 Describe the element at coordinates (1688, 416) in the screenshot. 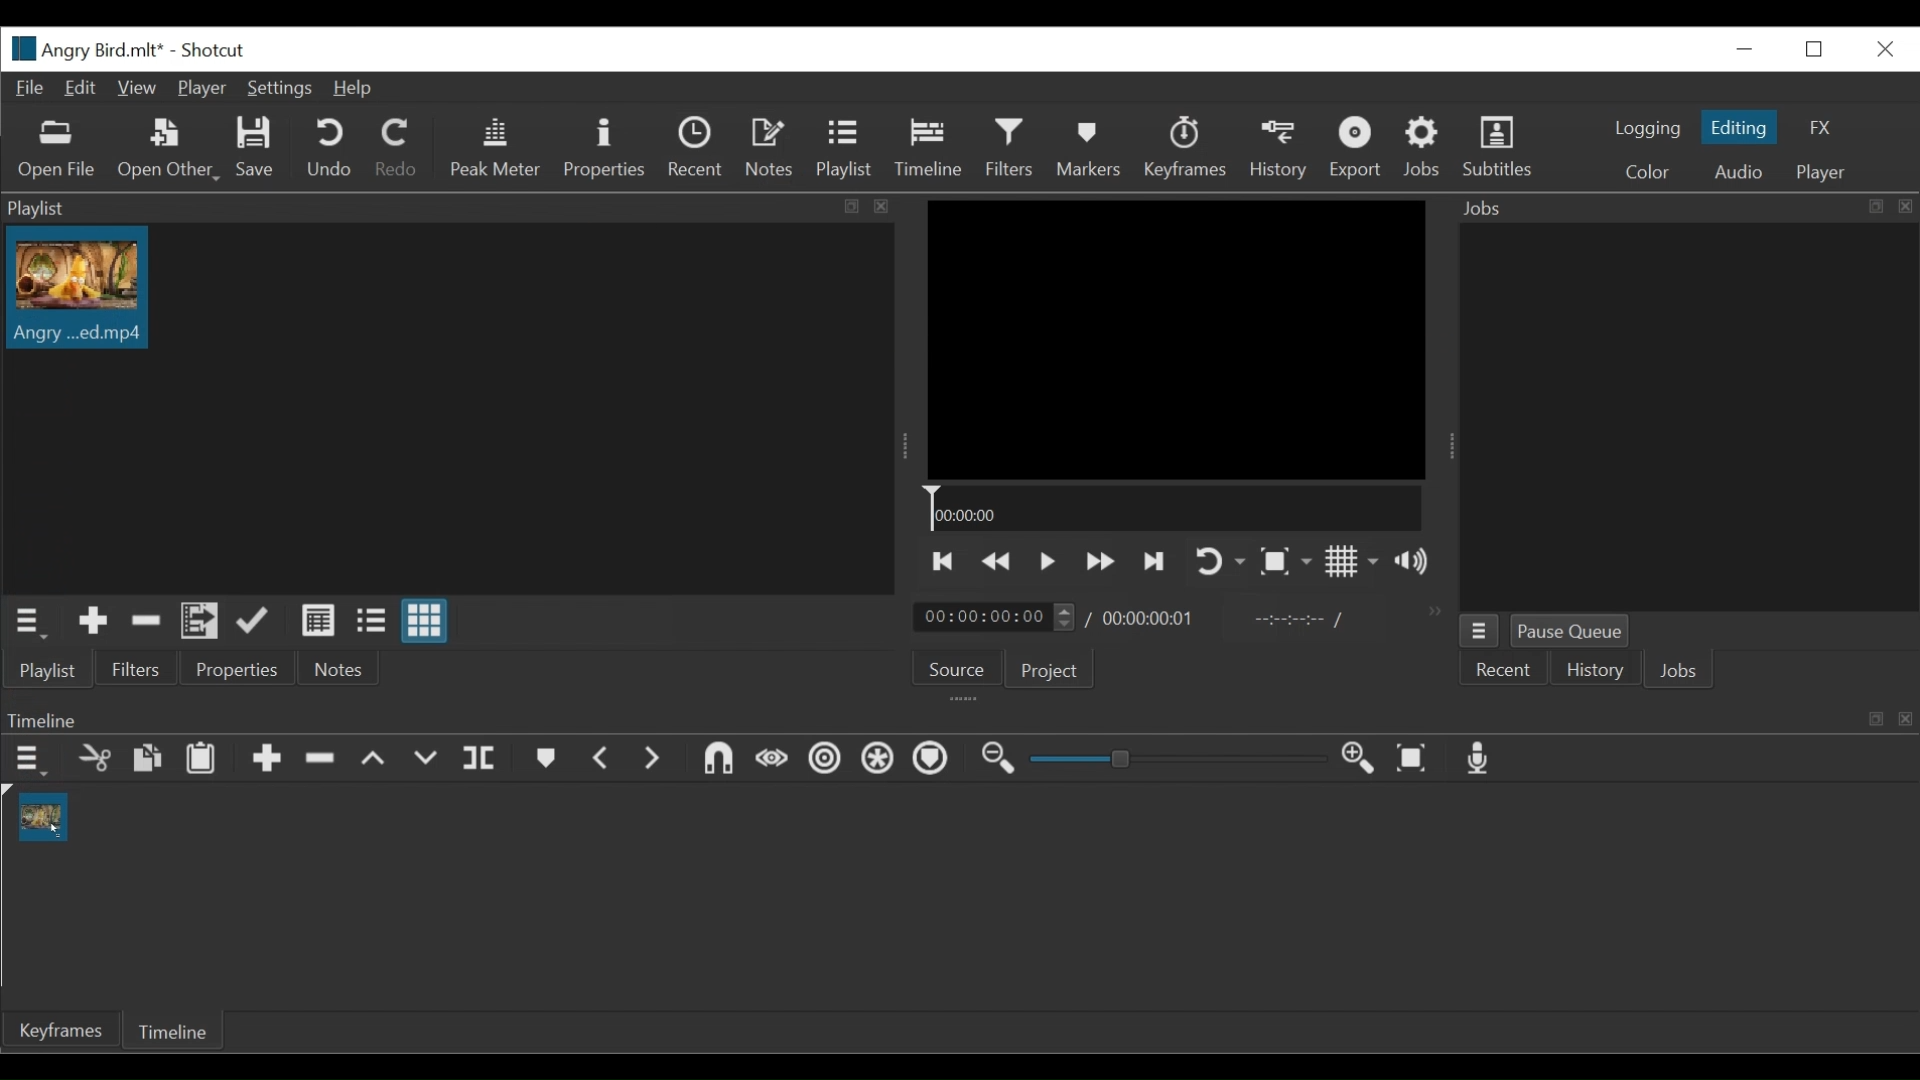

I see `Jobs Panel` at that location.